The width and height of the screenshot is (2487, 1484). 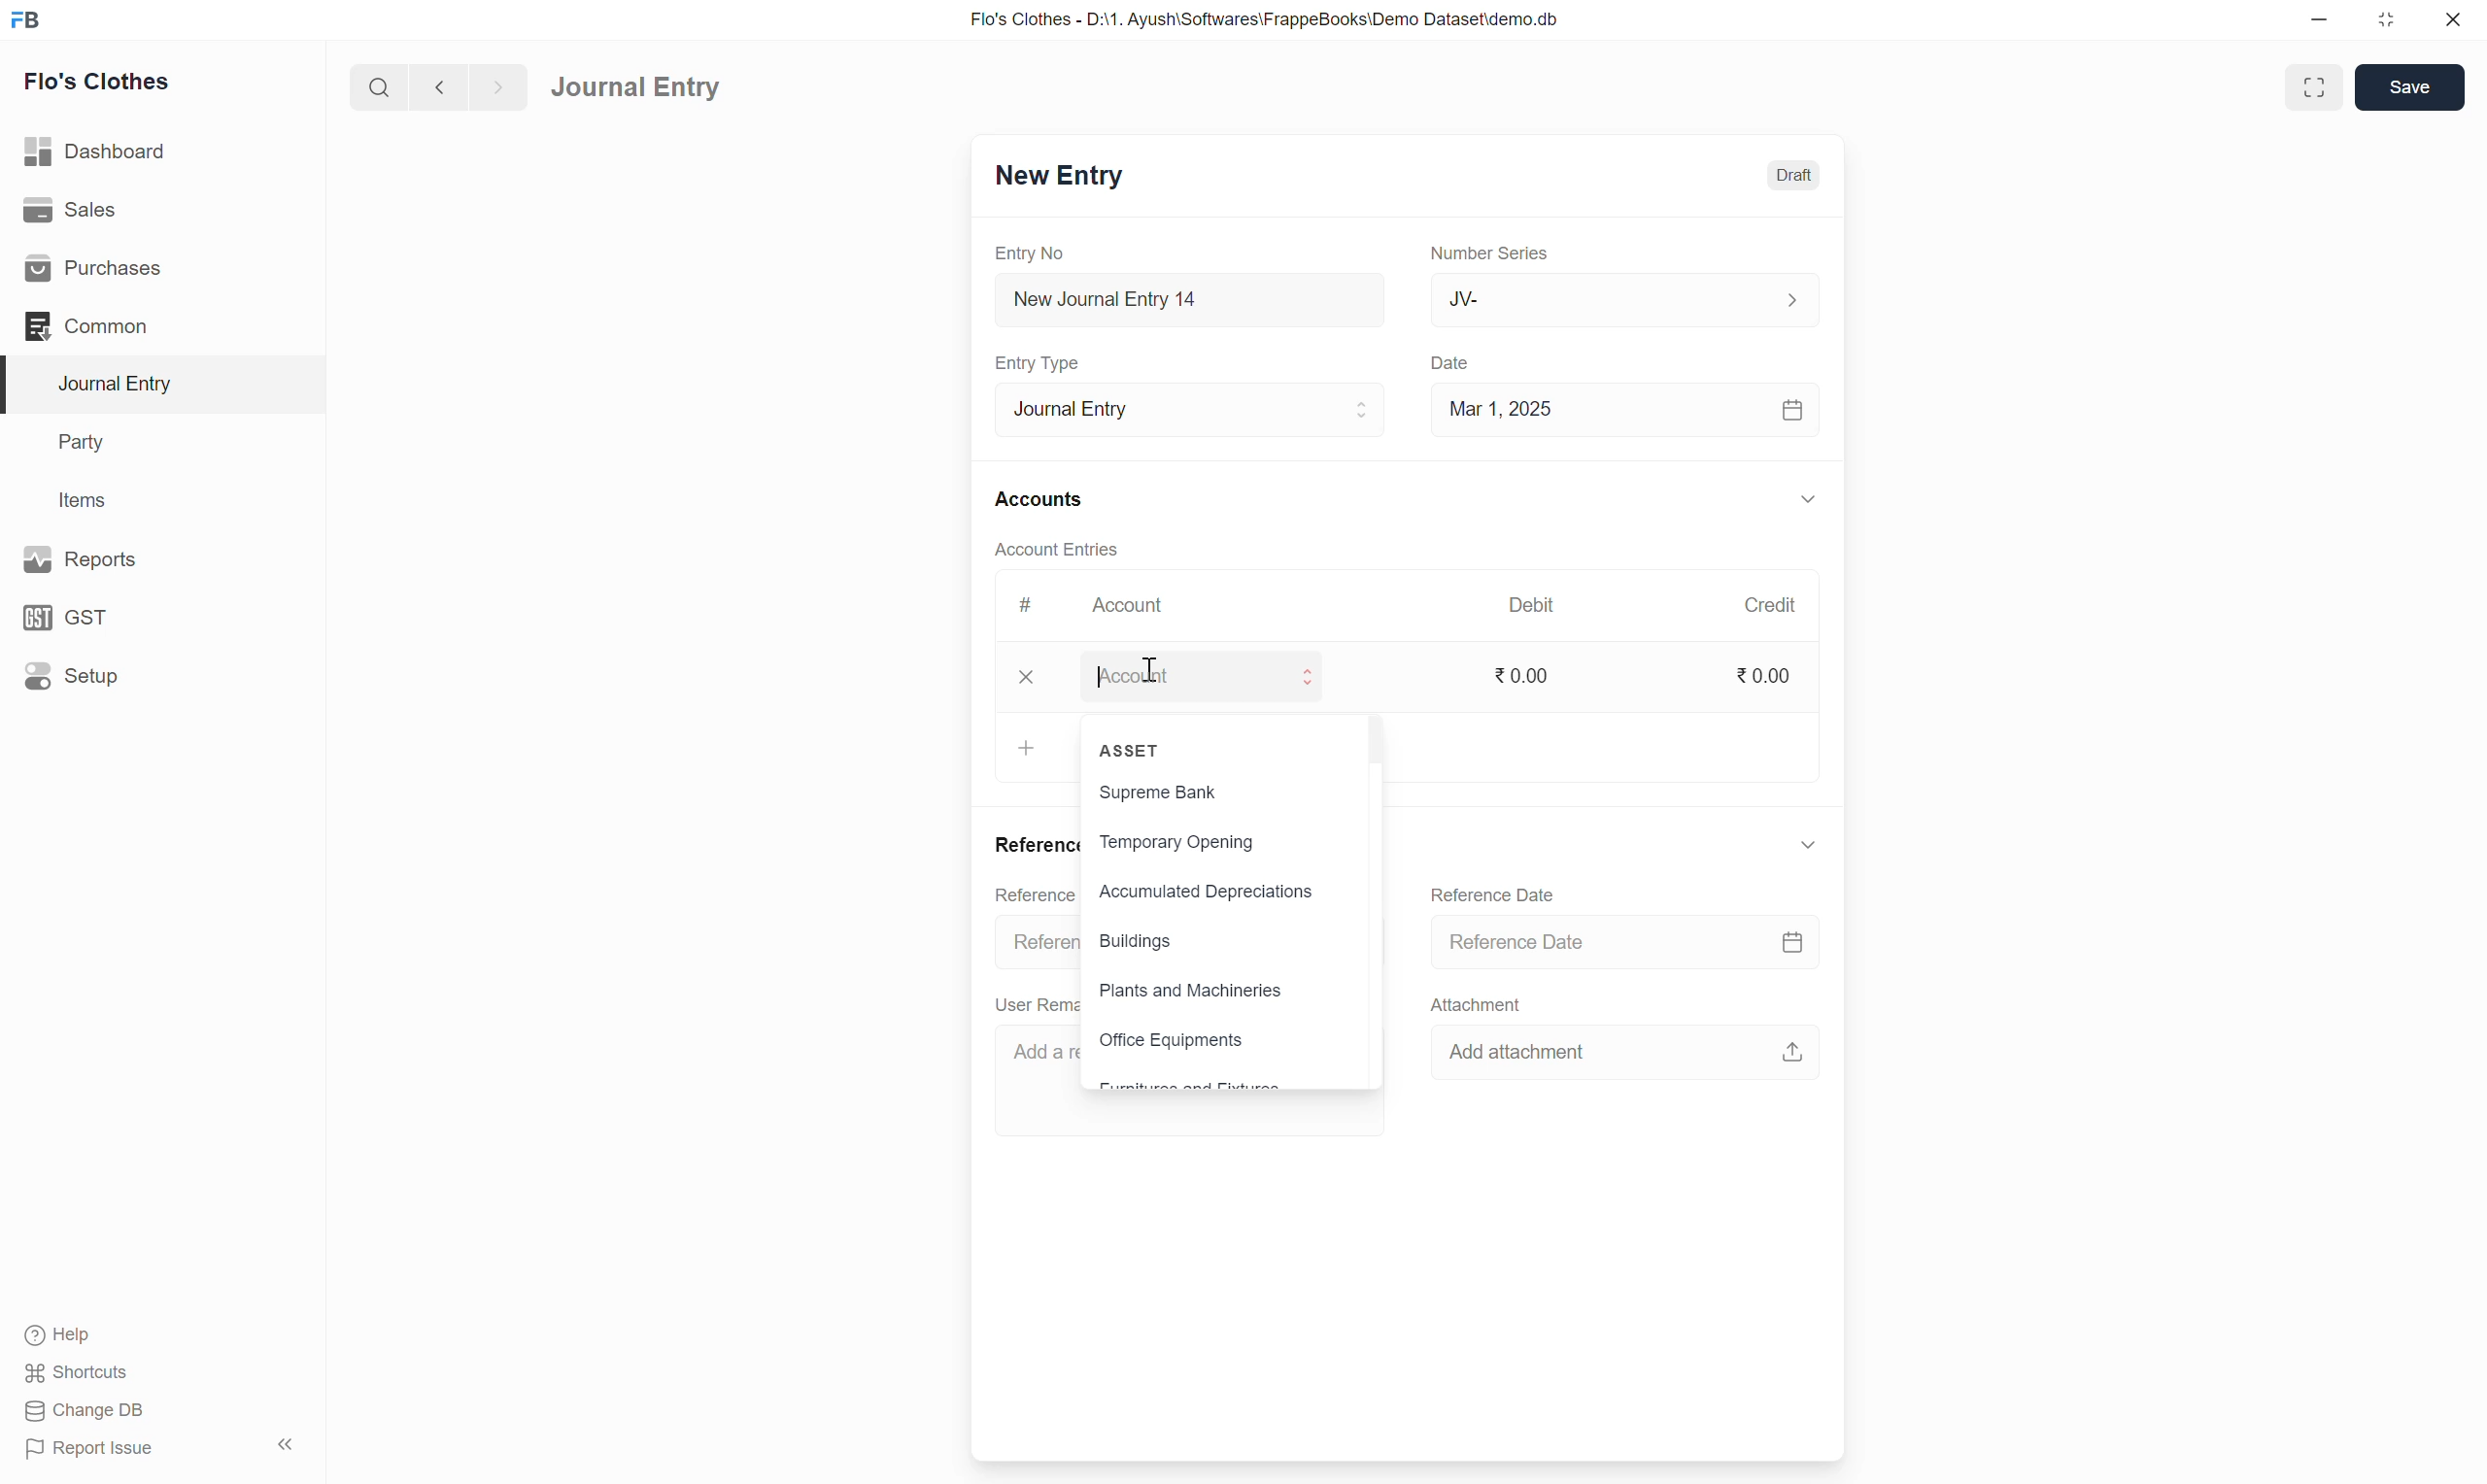 I want to click on enlarge, so click(x=2317, y=85).